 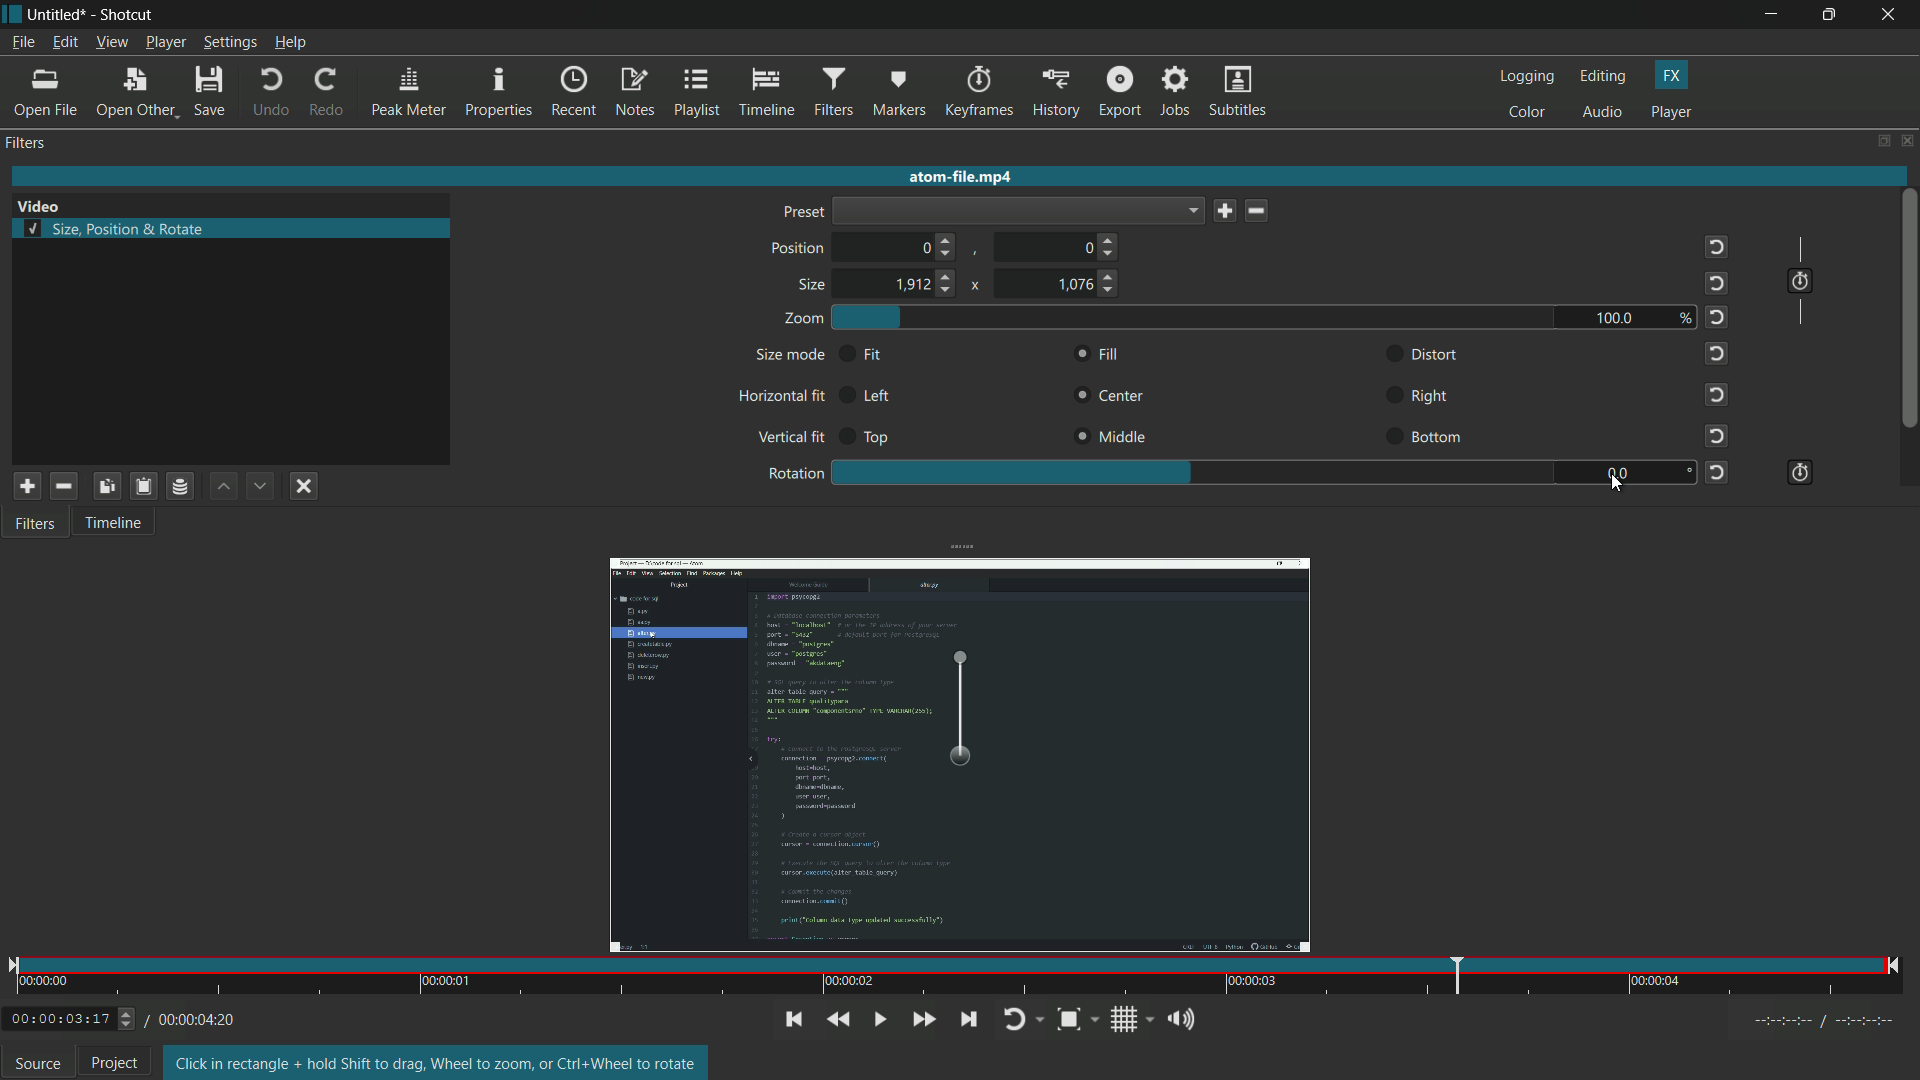 What do you see at coordinates (1717, 318) in the screenshot?
I see `reset to default` at bounding box center [1717, 318].